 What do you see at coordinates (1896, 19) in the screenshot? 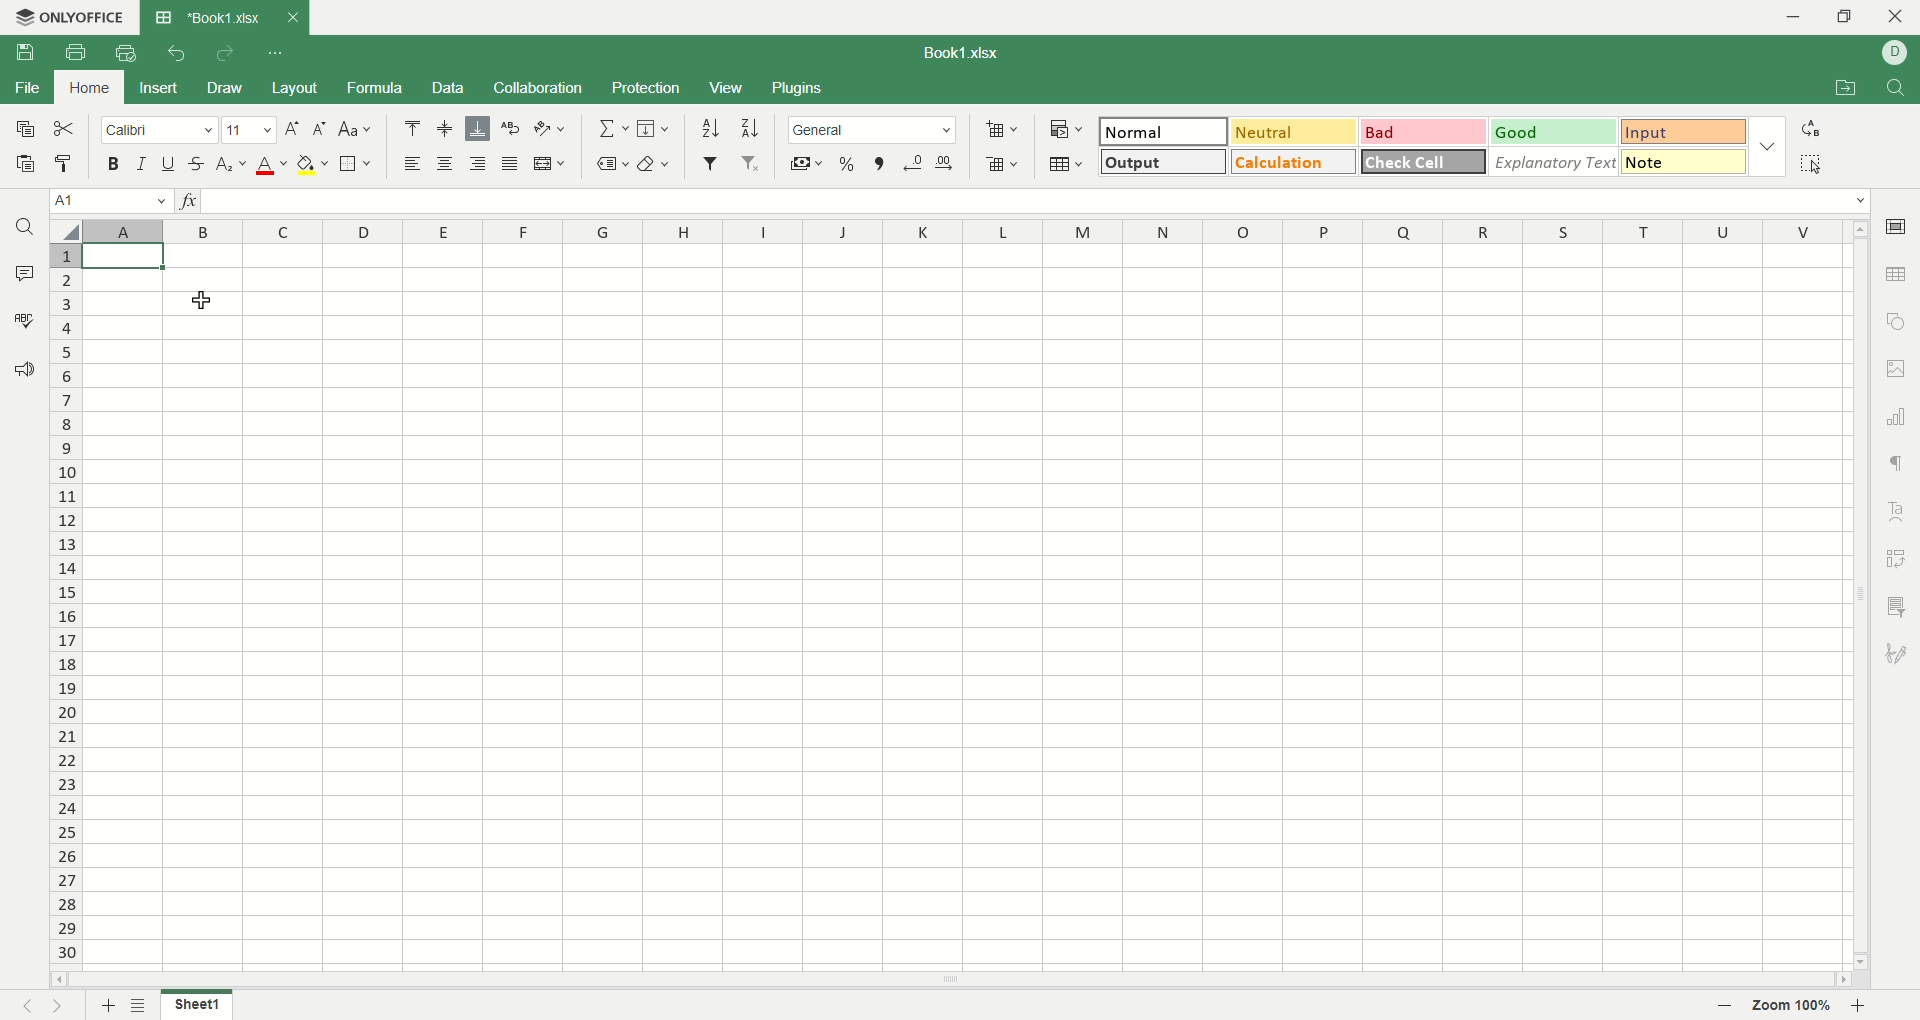
I see `close` at bounding box center [1896, 19].